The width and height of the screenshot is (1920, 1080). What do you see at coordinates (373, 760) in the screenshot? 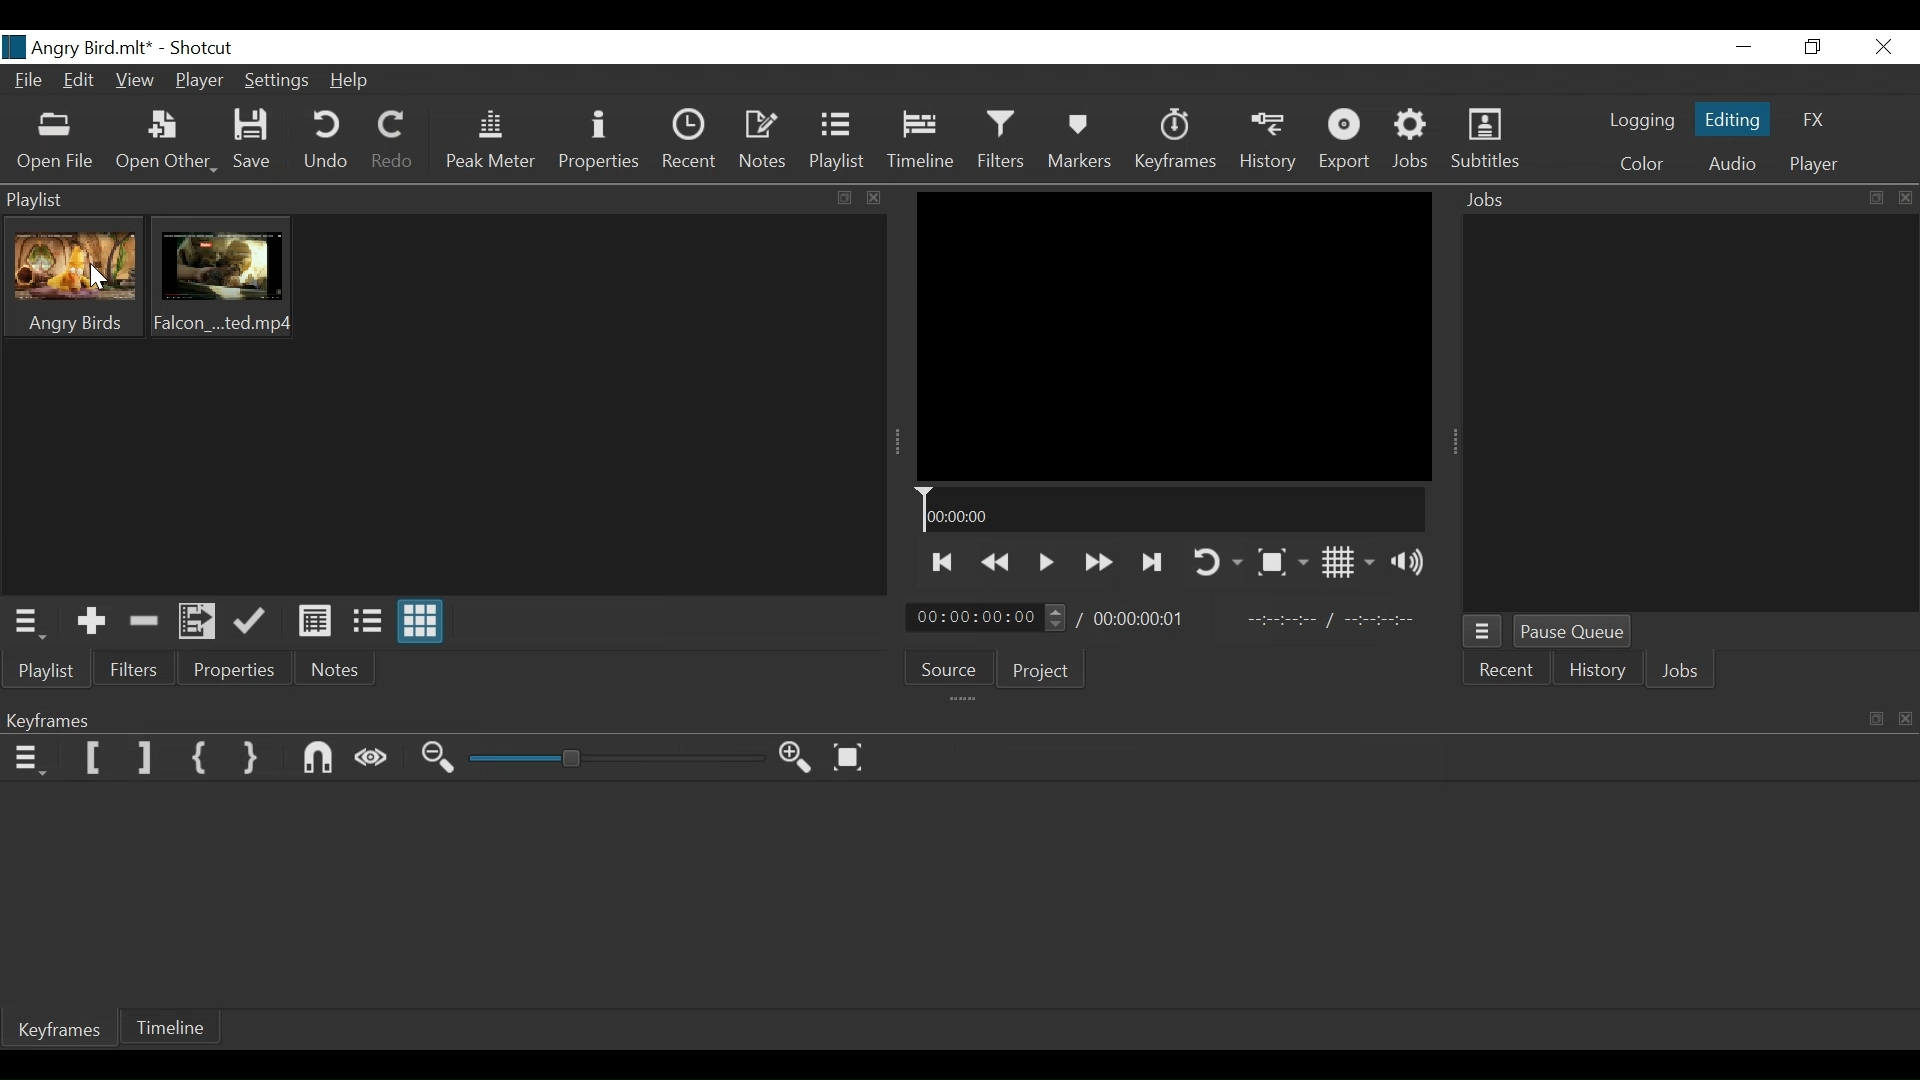
I see `Scrub while dragging` at bounding box center [373, 760].